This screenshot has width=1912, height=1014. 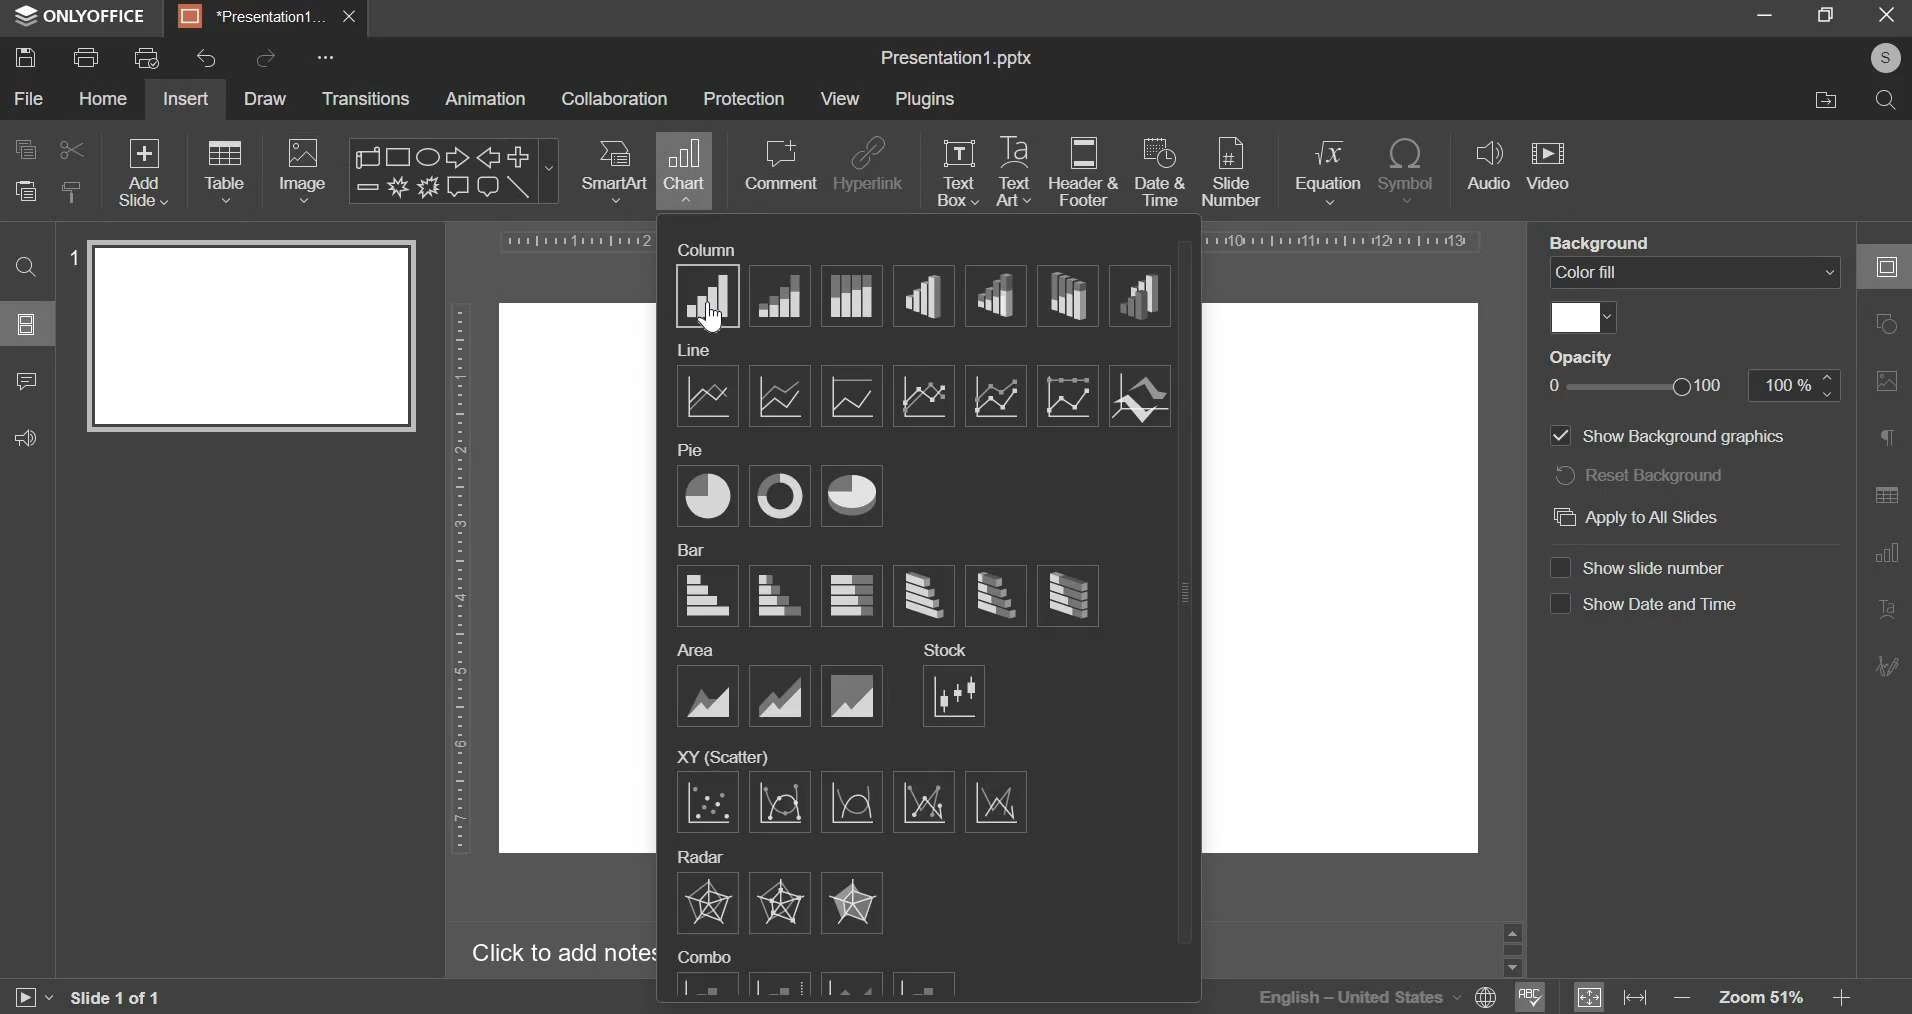 I want to click on presentation tab, so click(x=252, y=16).